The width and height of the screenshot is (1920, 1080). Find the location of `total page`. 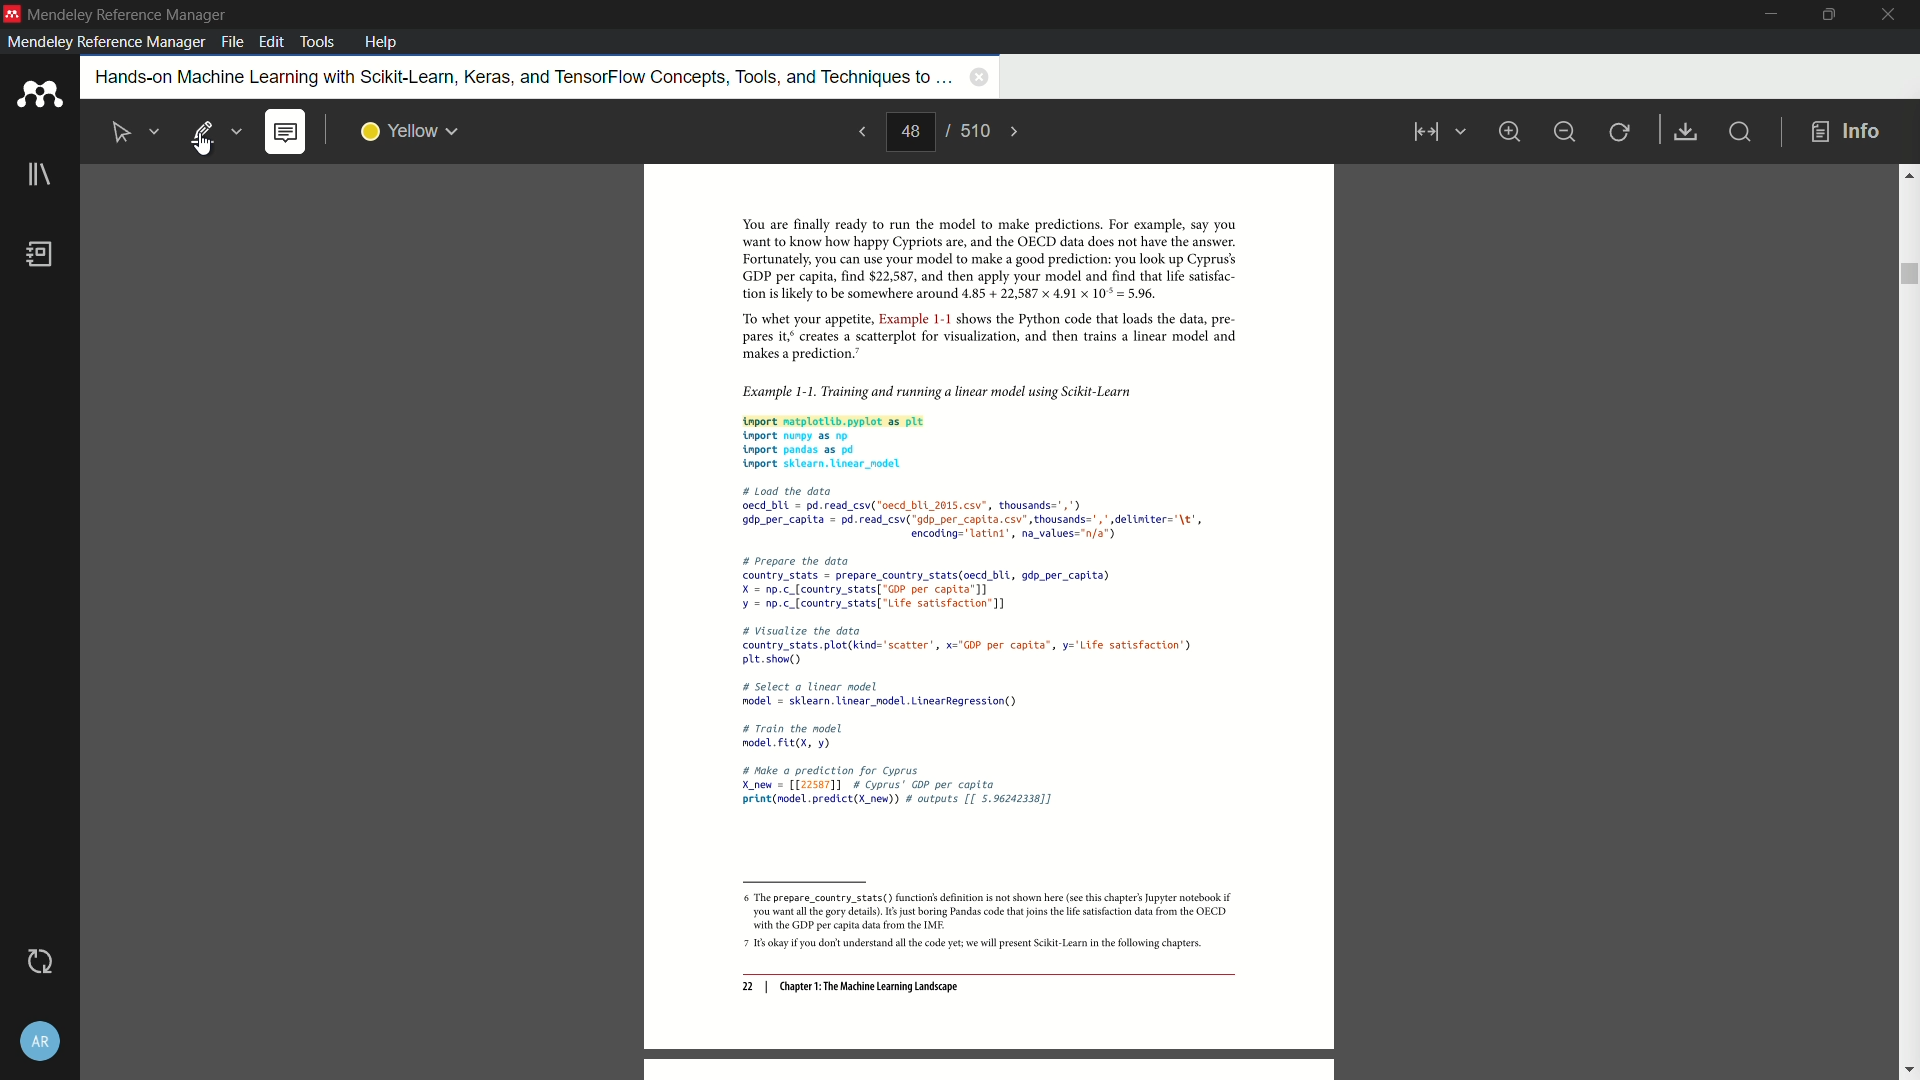

total page is located at coordinates (973, 130).